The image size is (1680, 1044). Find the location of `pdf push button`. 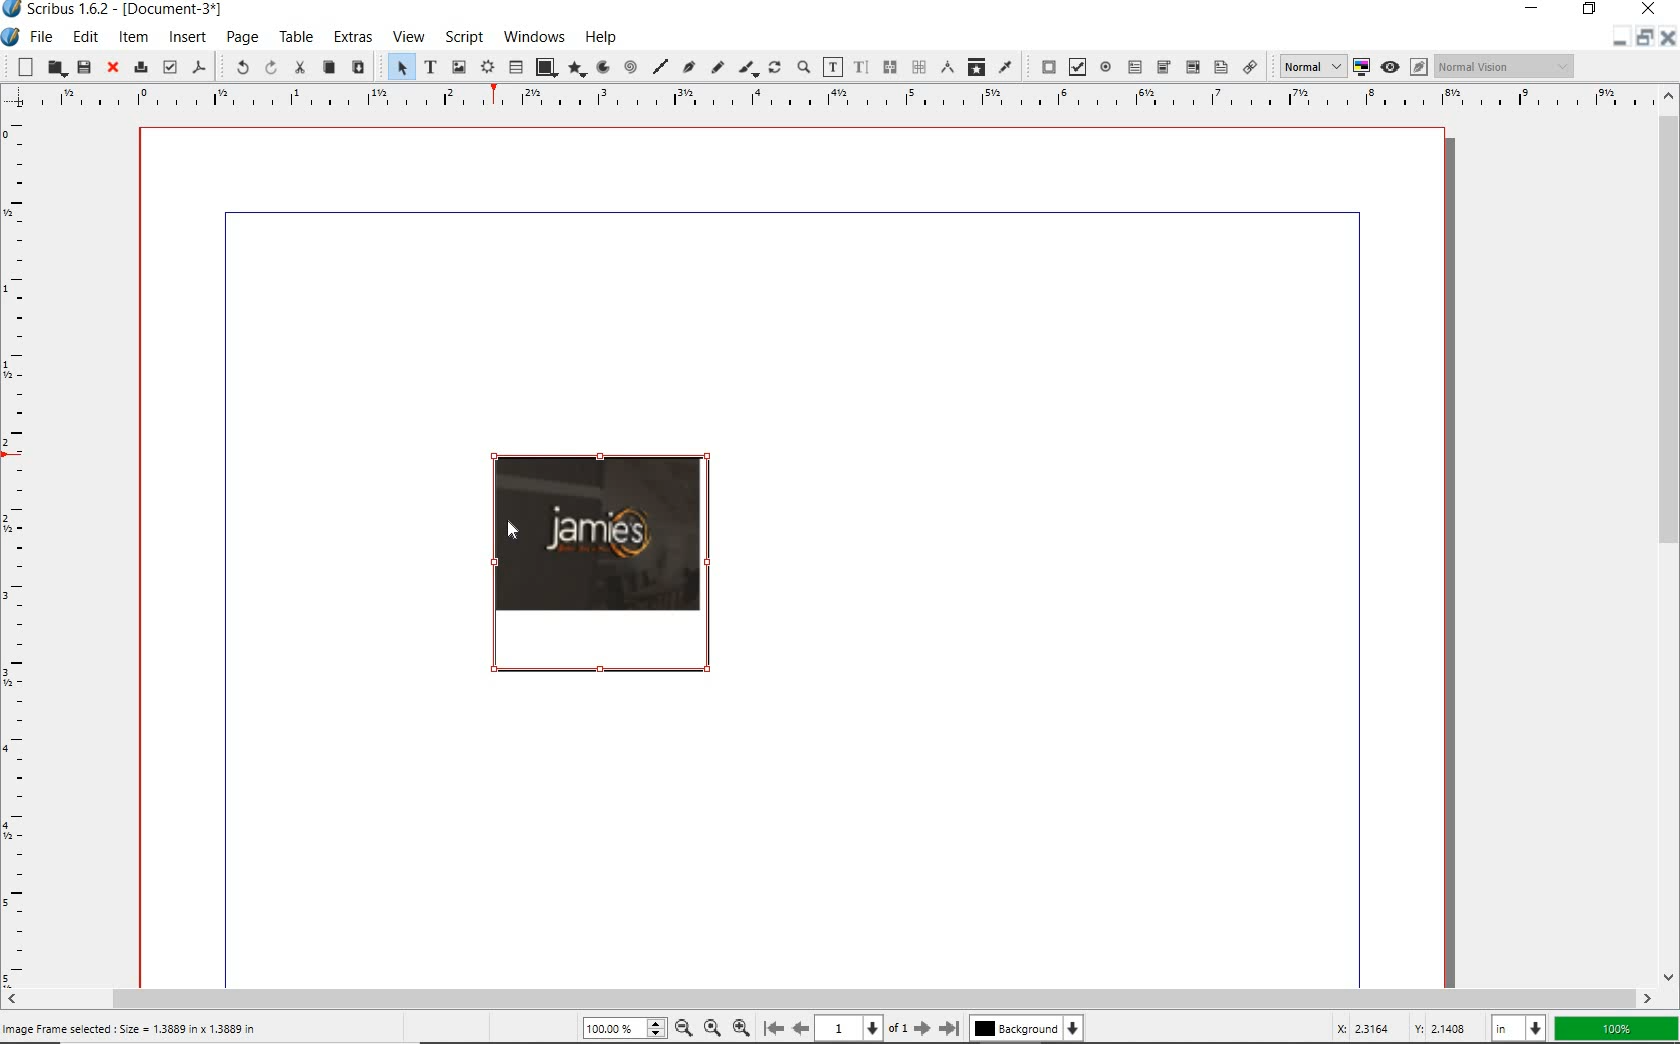

pdf push button is located at coordinates (1043, 66).